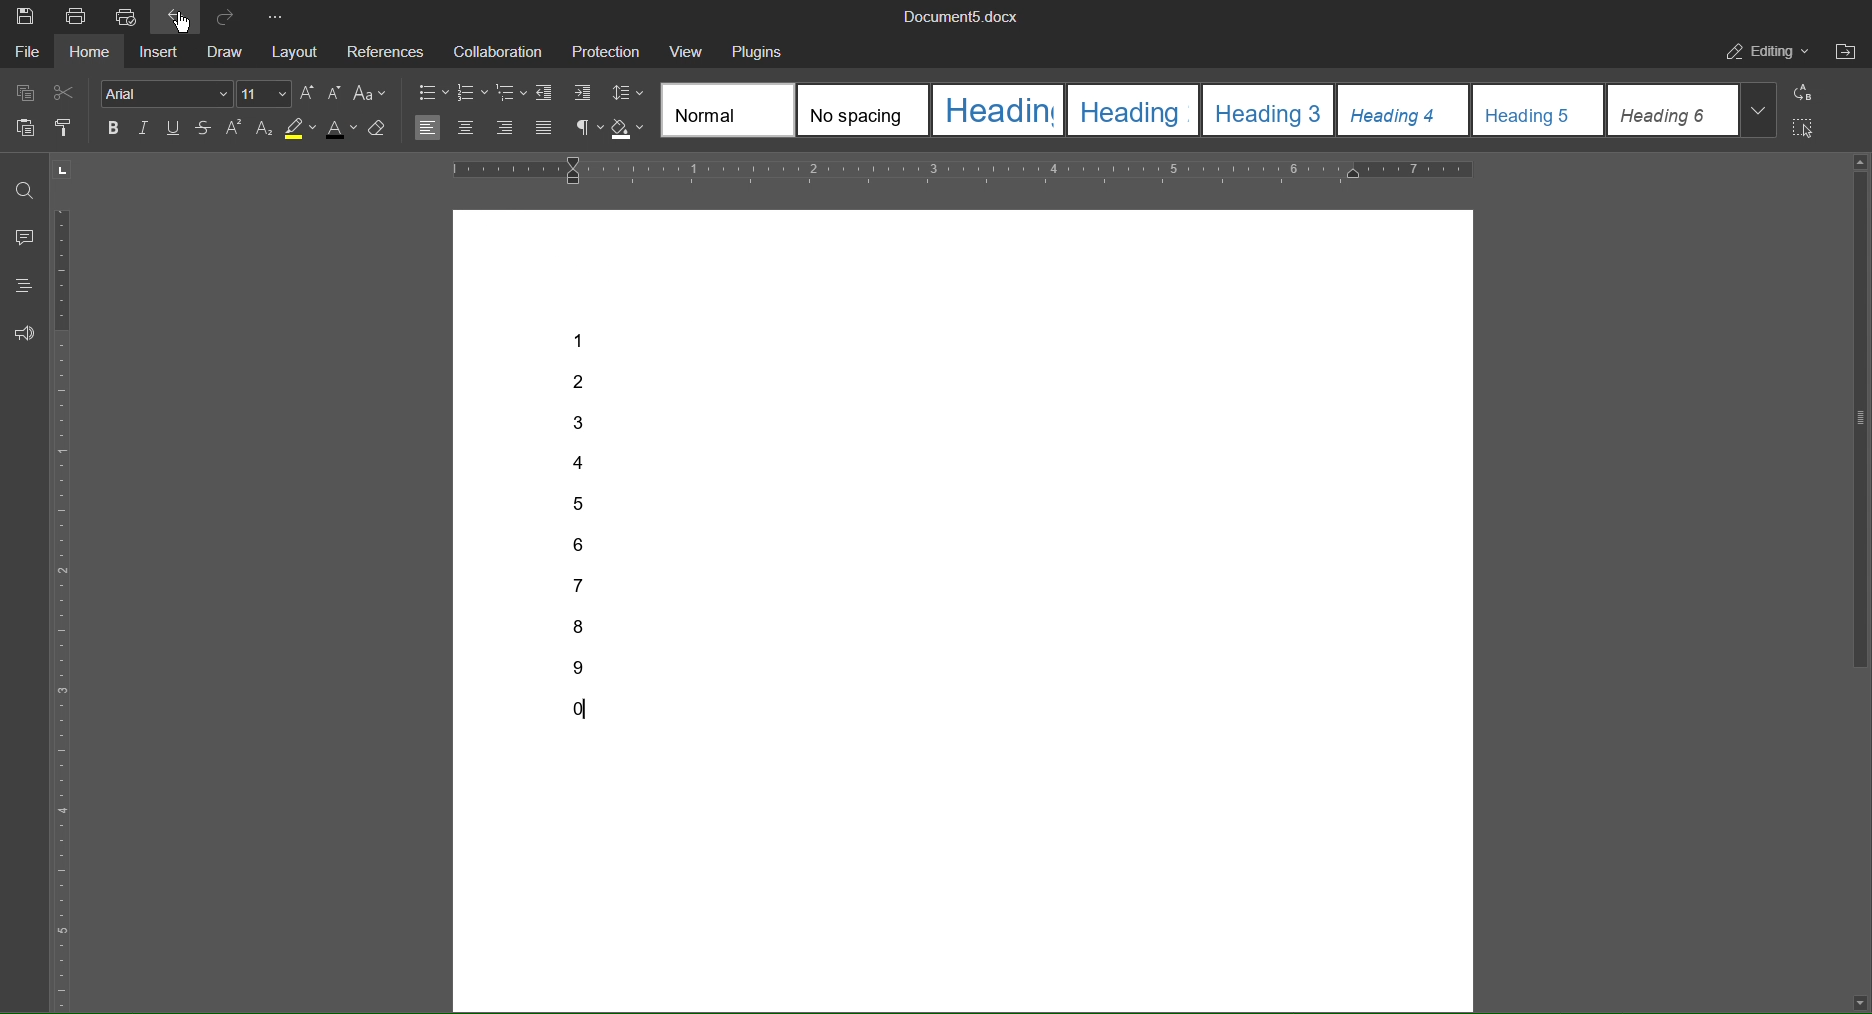 This screenshot has height=1014, width=1872. What do you see at coordinates (1860, 1002) in the screenshot?
I see `scroll down` at bounding box center [1860, 1002].